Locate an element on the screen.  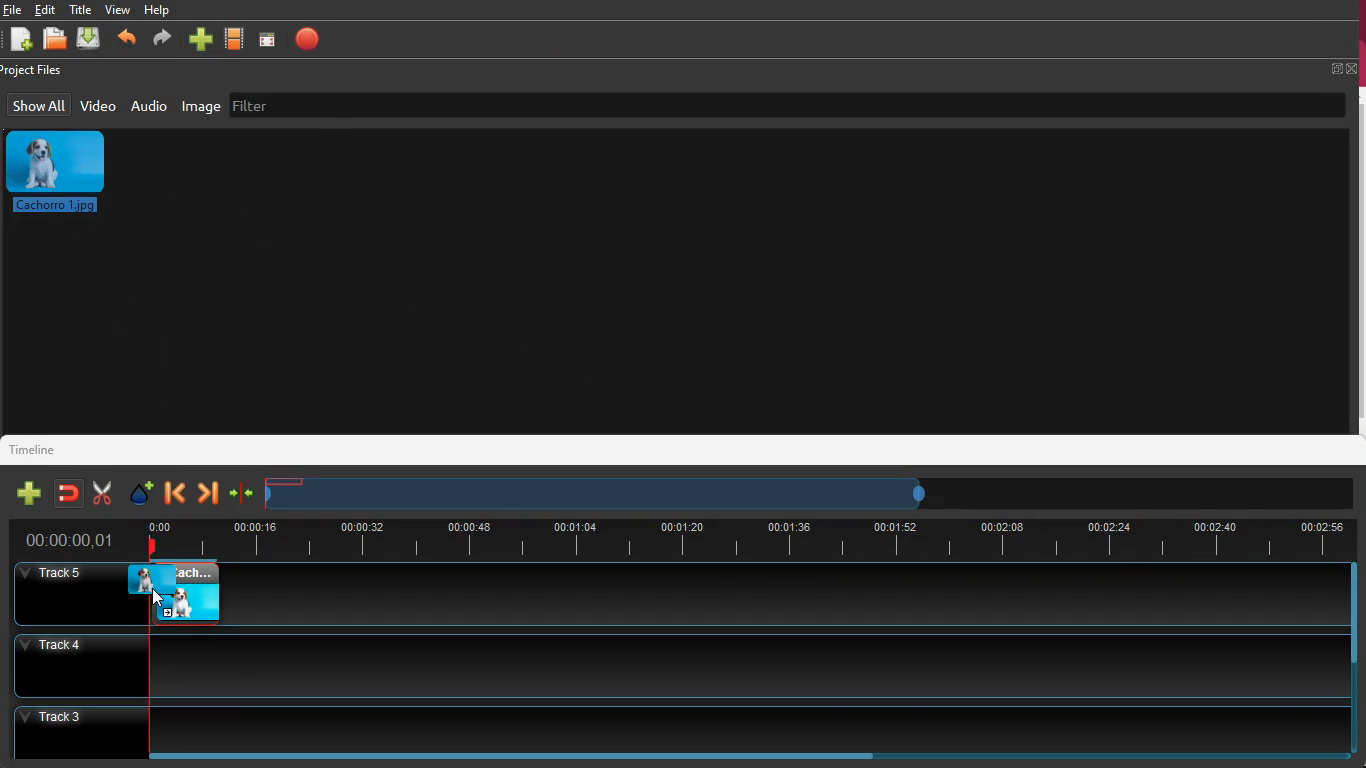
forward is located at coordinates (207, 493).